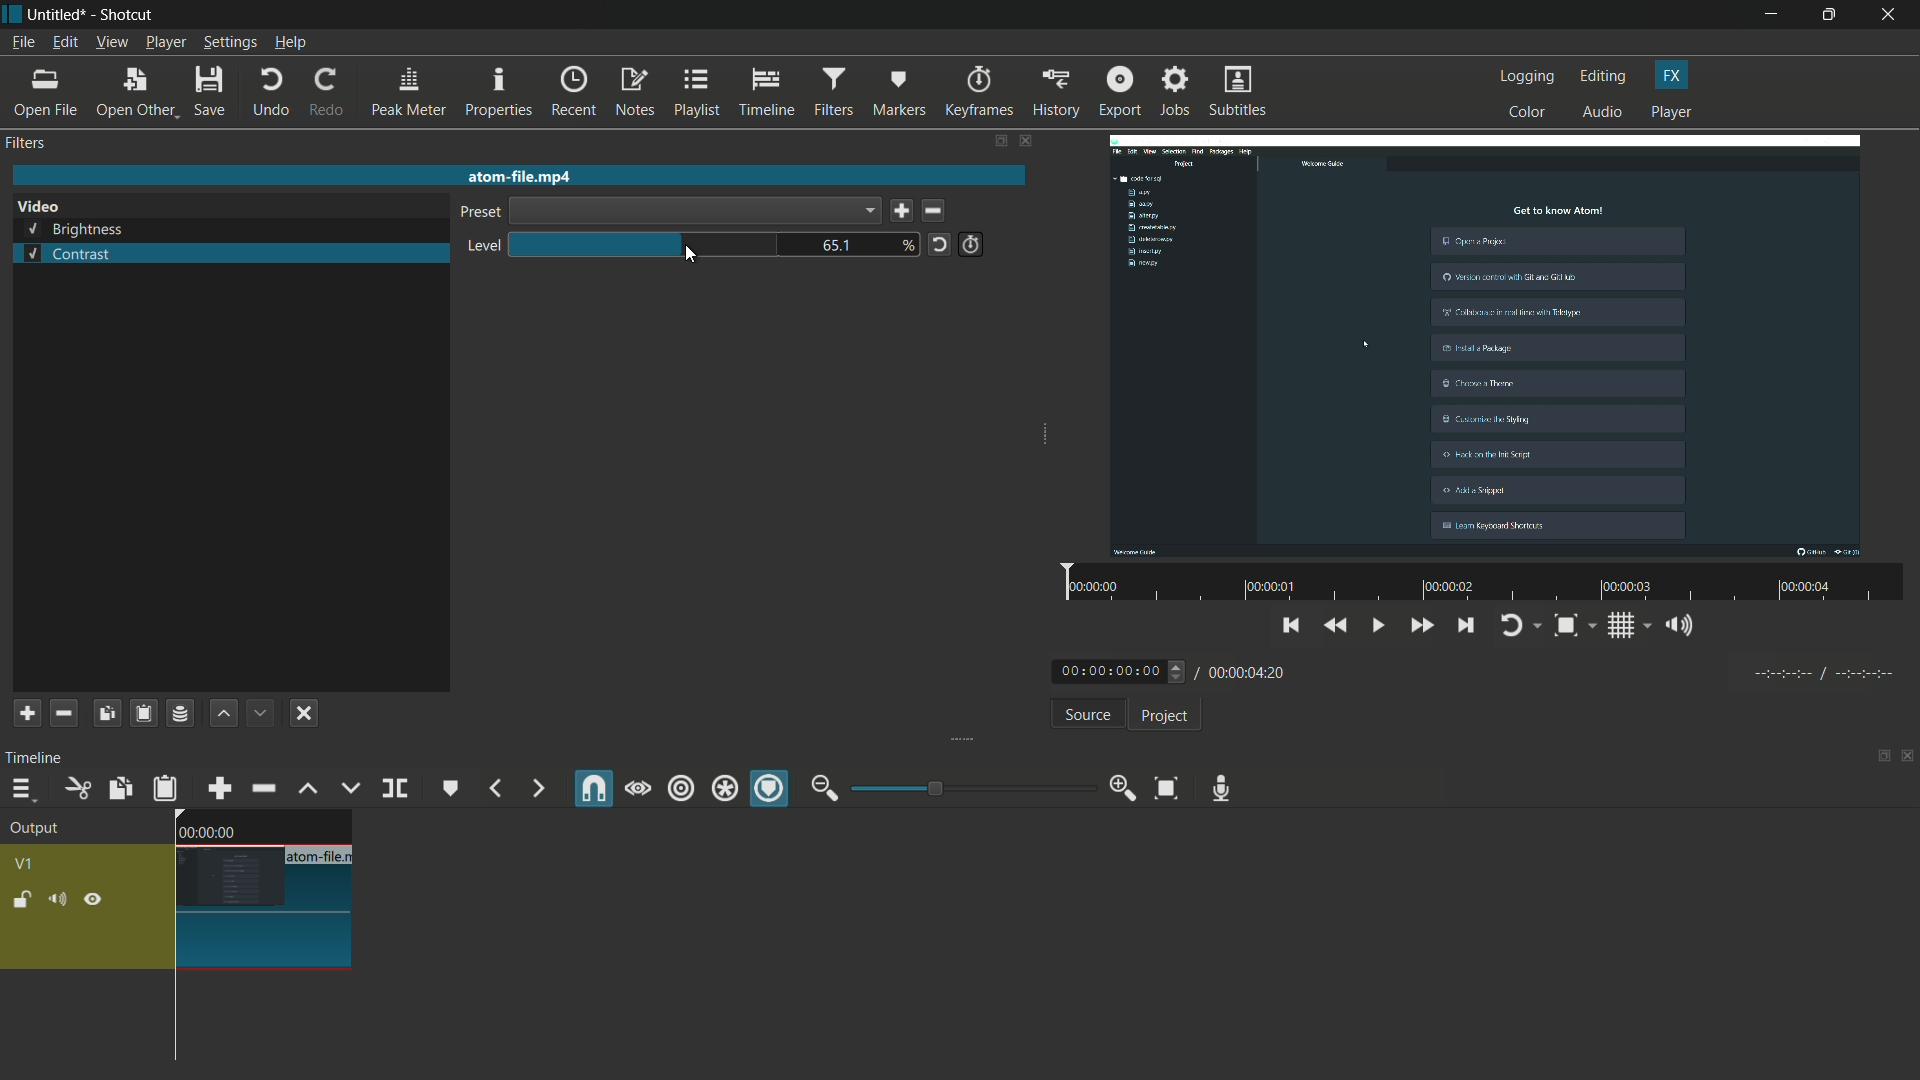  Describe the element at coordinates (76, 788) in the screenshot. I see `cut` at that location.